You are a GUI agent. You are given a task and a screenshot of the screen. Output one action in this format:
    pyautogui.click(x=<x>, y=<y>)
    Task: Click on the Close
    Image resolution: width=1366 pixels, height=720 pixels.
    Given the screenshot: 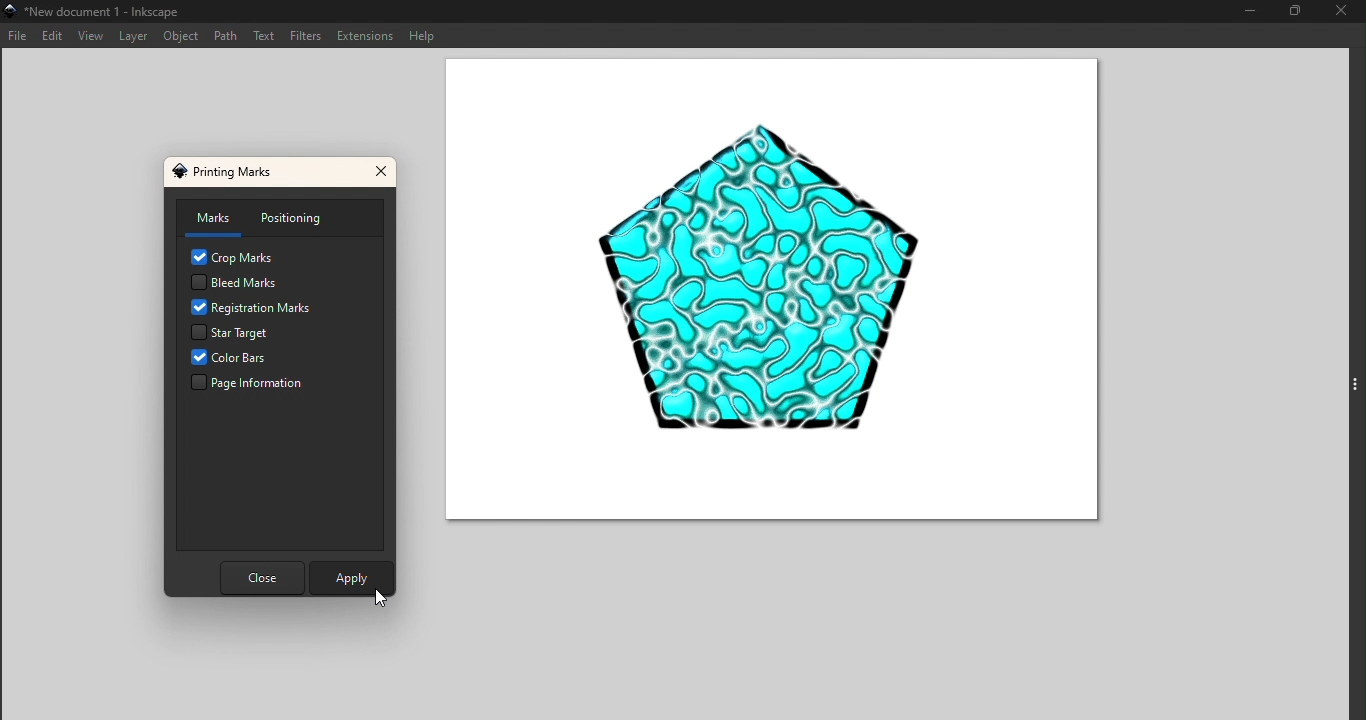 What is the action you would take?
    pyautogui.click(x=259, y=579)
    